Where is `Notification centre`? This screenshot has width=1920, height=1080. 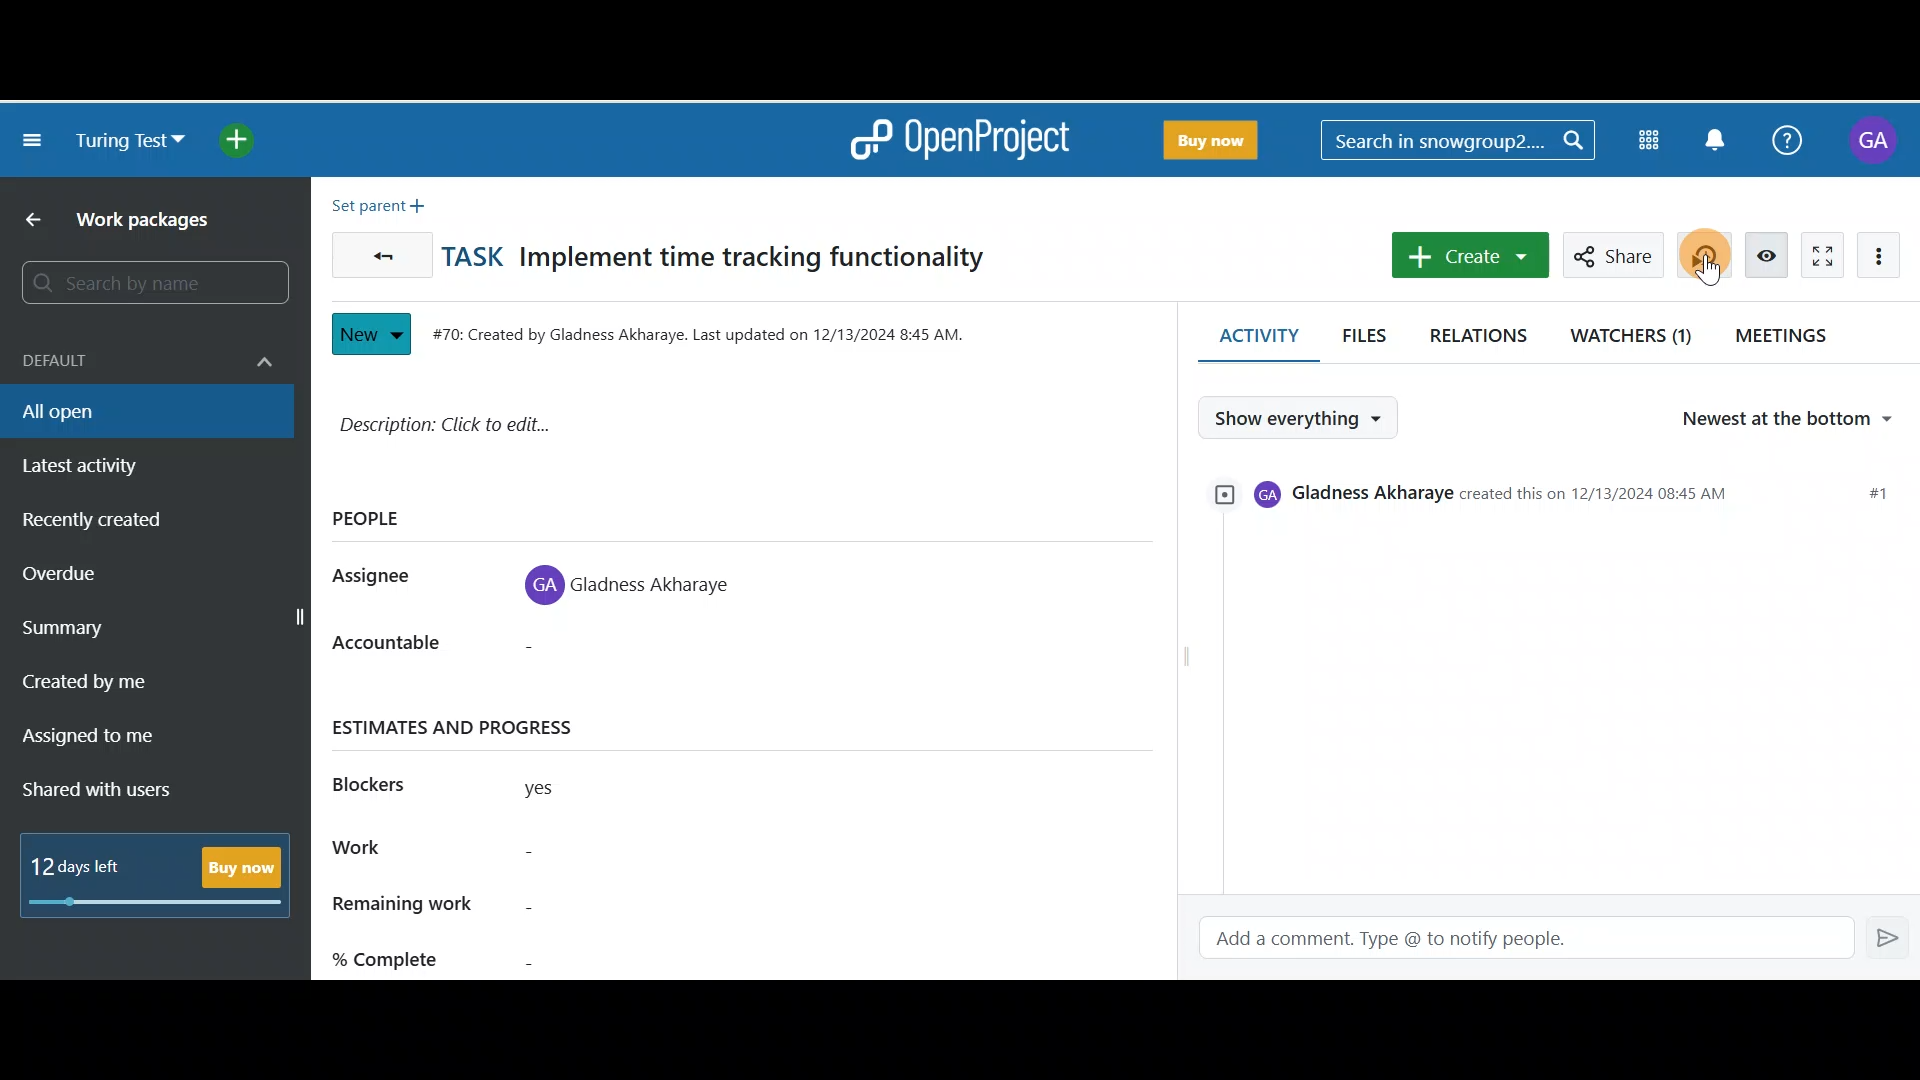 Notification centre is located at coordinates (1717, 138).